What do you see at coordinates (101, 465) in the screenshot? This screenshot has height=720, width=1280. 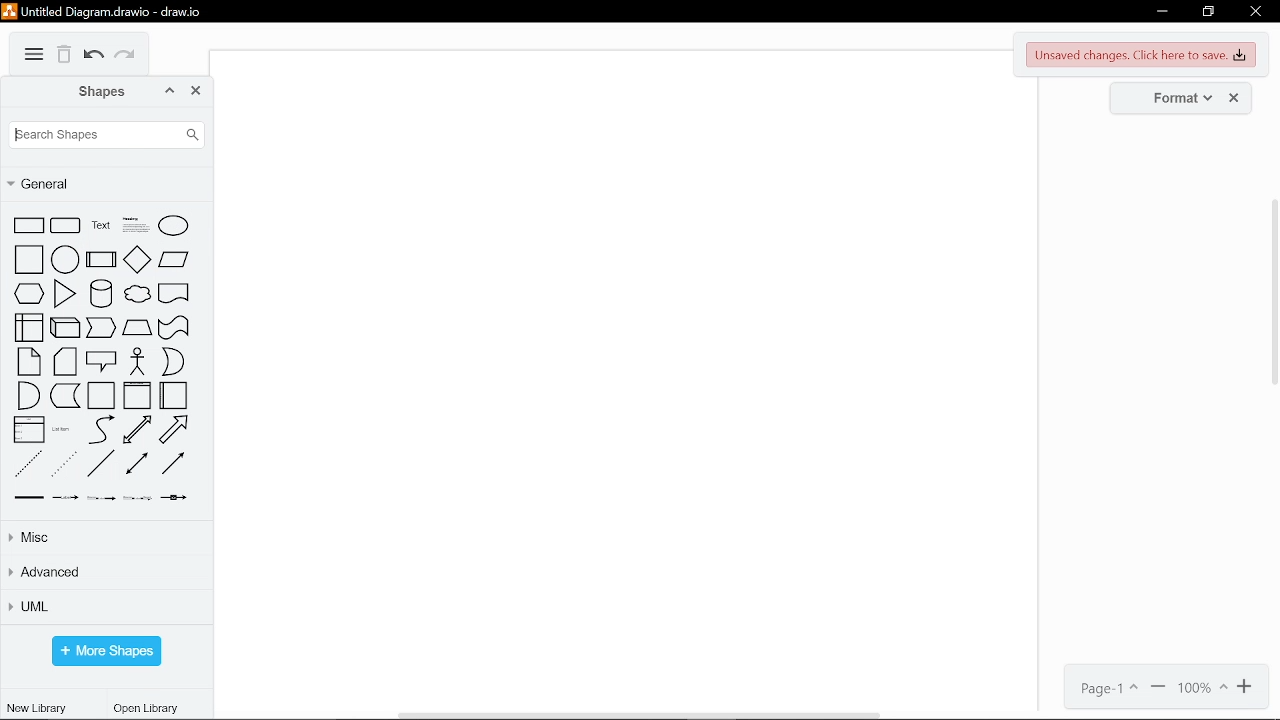 I see `line` at bounding box center [101, 465].